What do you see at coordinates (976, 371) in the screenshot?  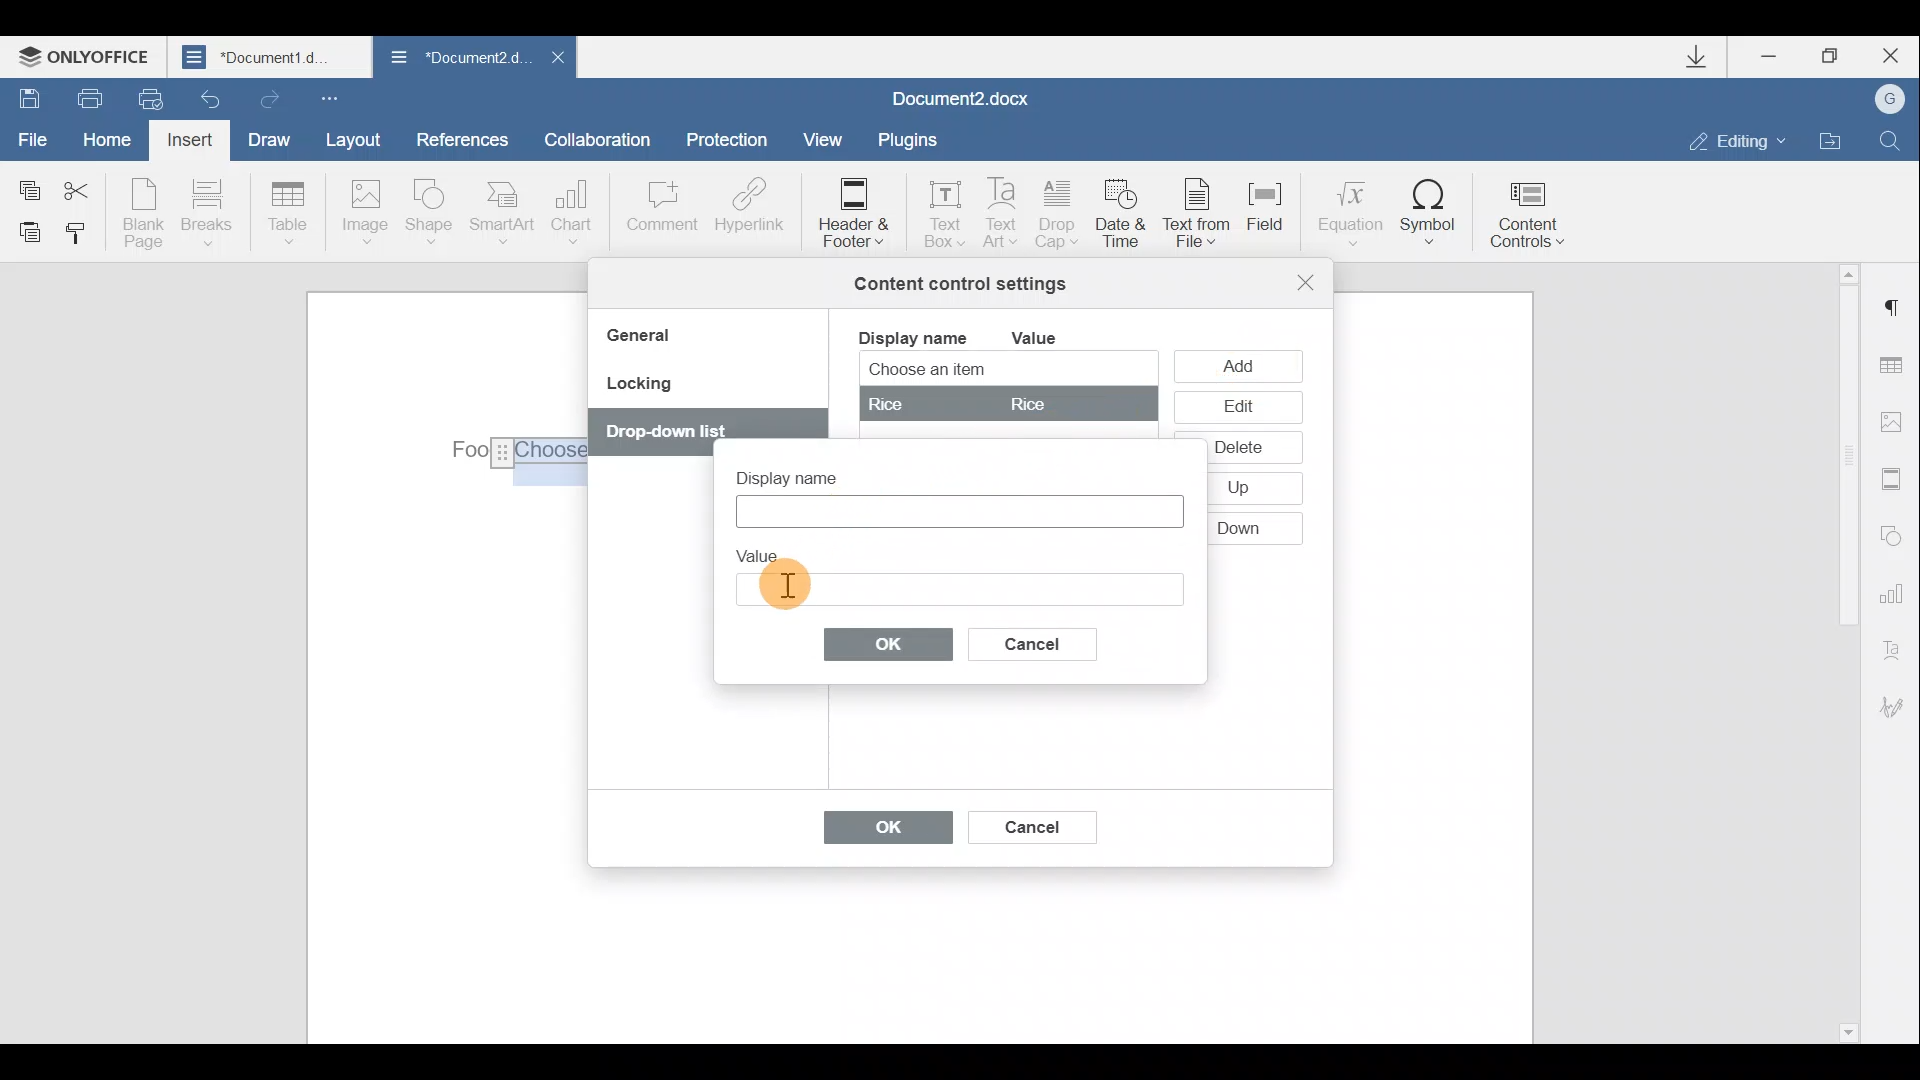 I see `Choose an item` at bounding box center [976, 371].